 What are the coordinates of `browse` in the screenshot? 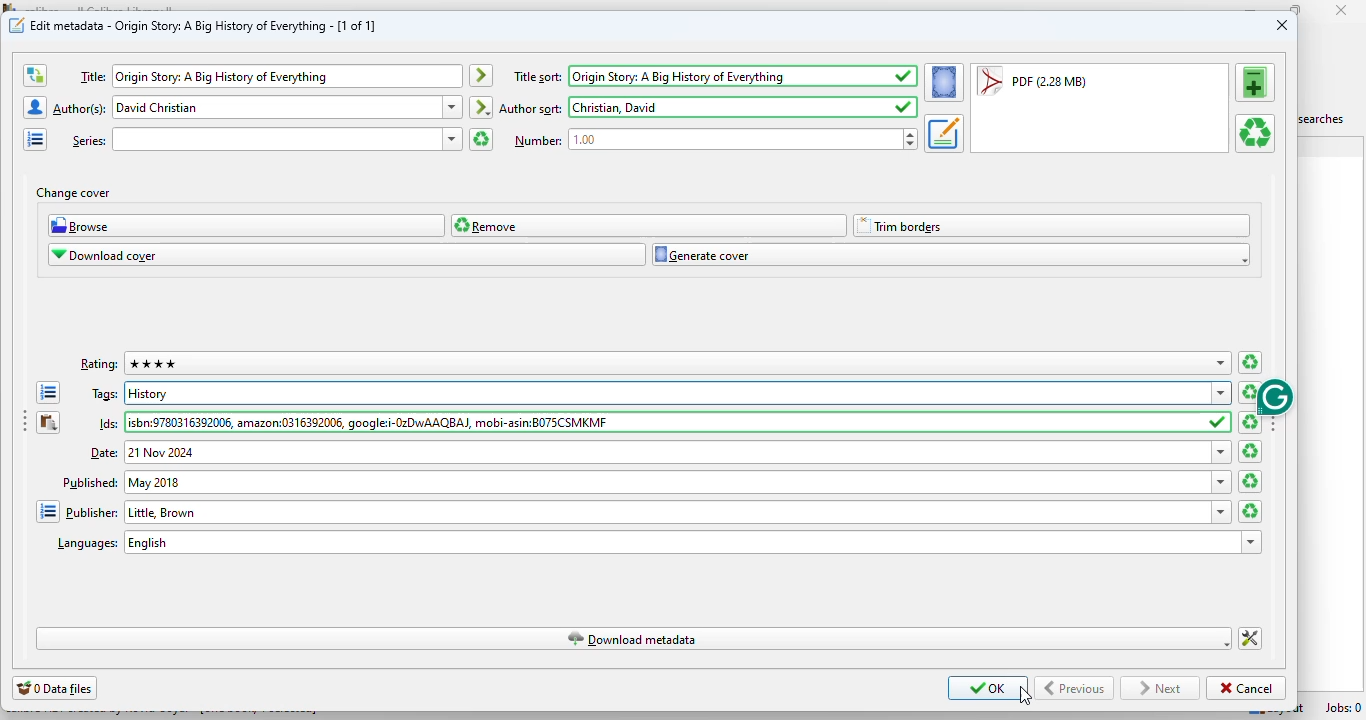 It's located at (247, 225).